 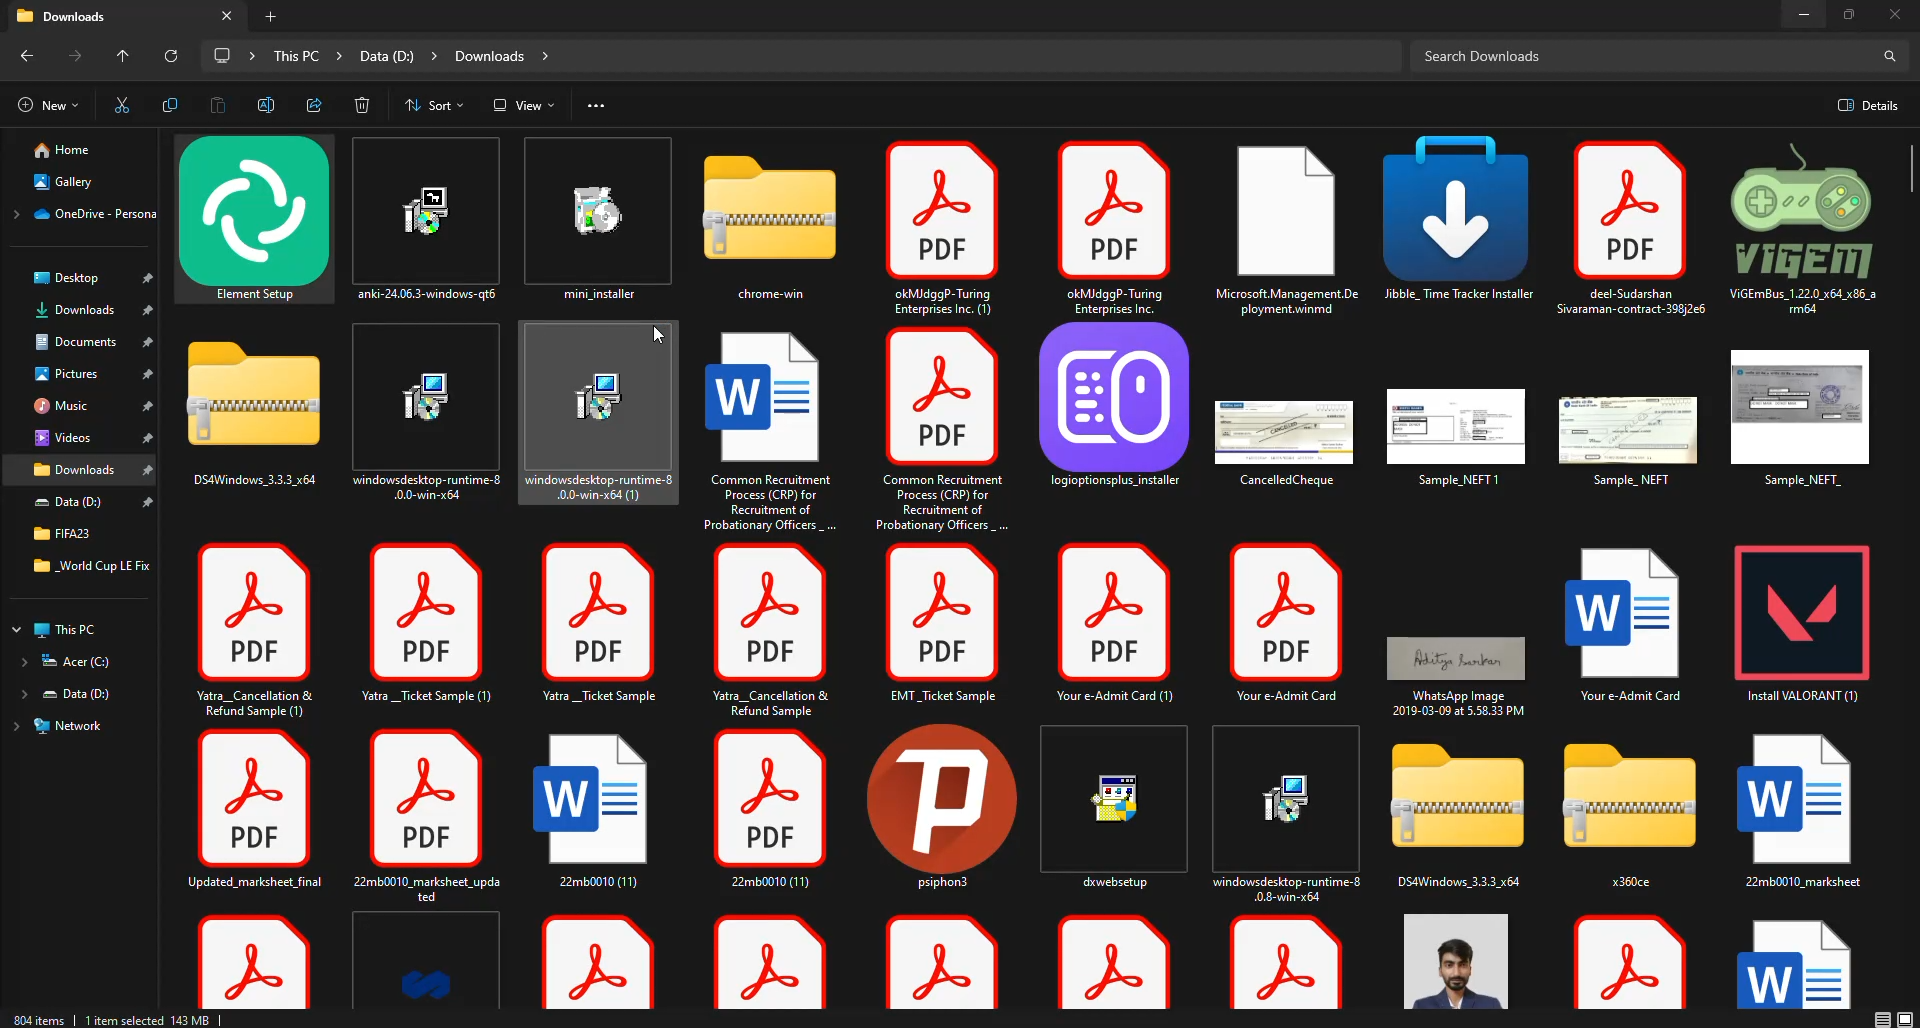 What do you see at coordinates (264, 629) in the screenshot?
I see `file` at bounding box center [264, 629].